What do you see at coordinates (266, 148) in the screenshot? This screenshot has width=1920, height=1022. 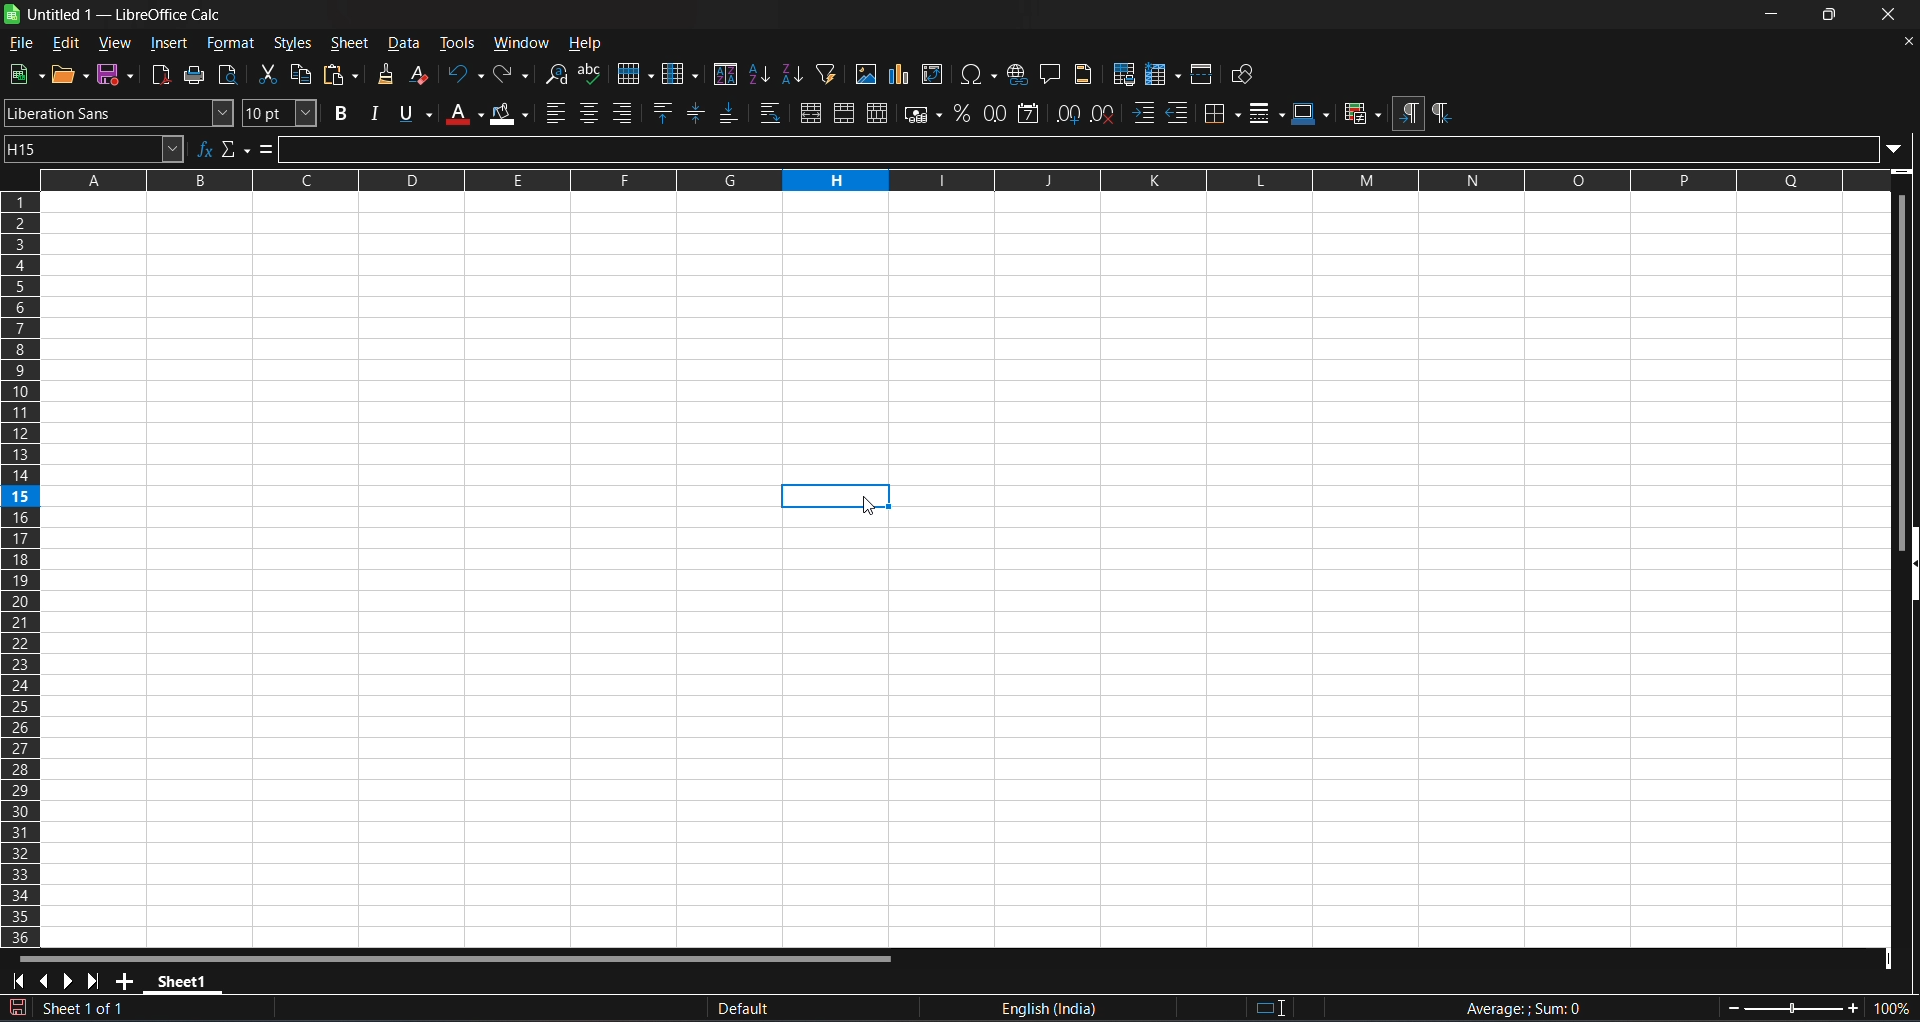 I see `formula` at bounding box center [266, 148].